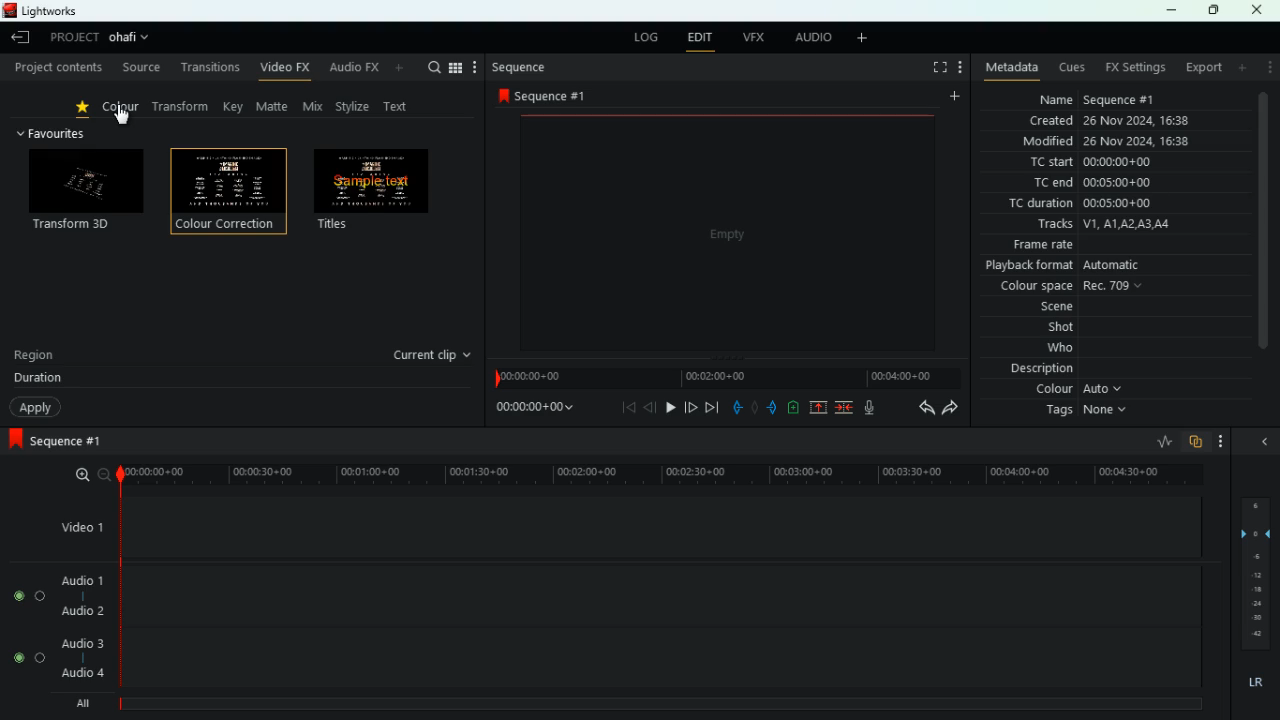 The image size is (1280, 720). I want to click on vfx, so click(755, 38).